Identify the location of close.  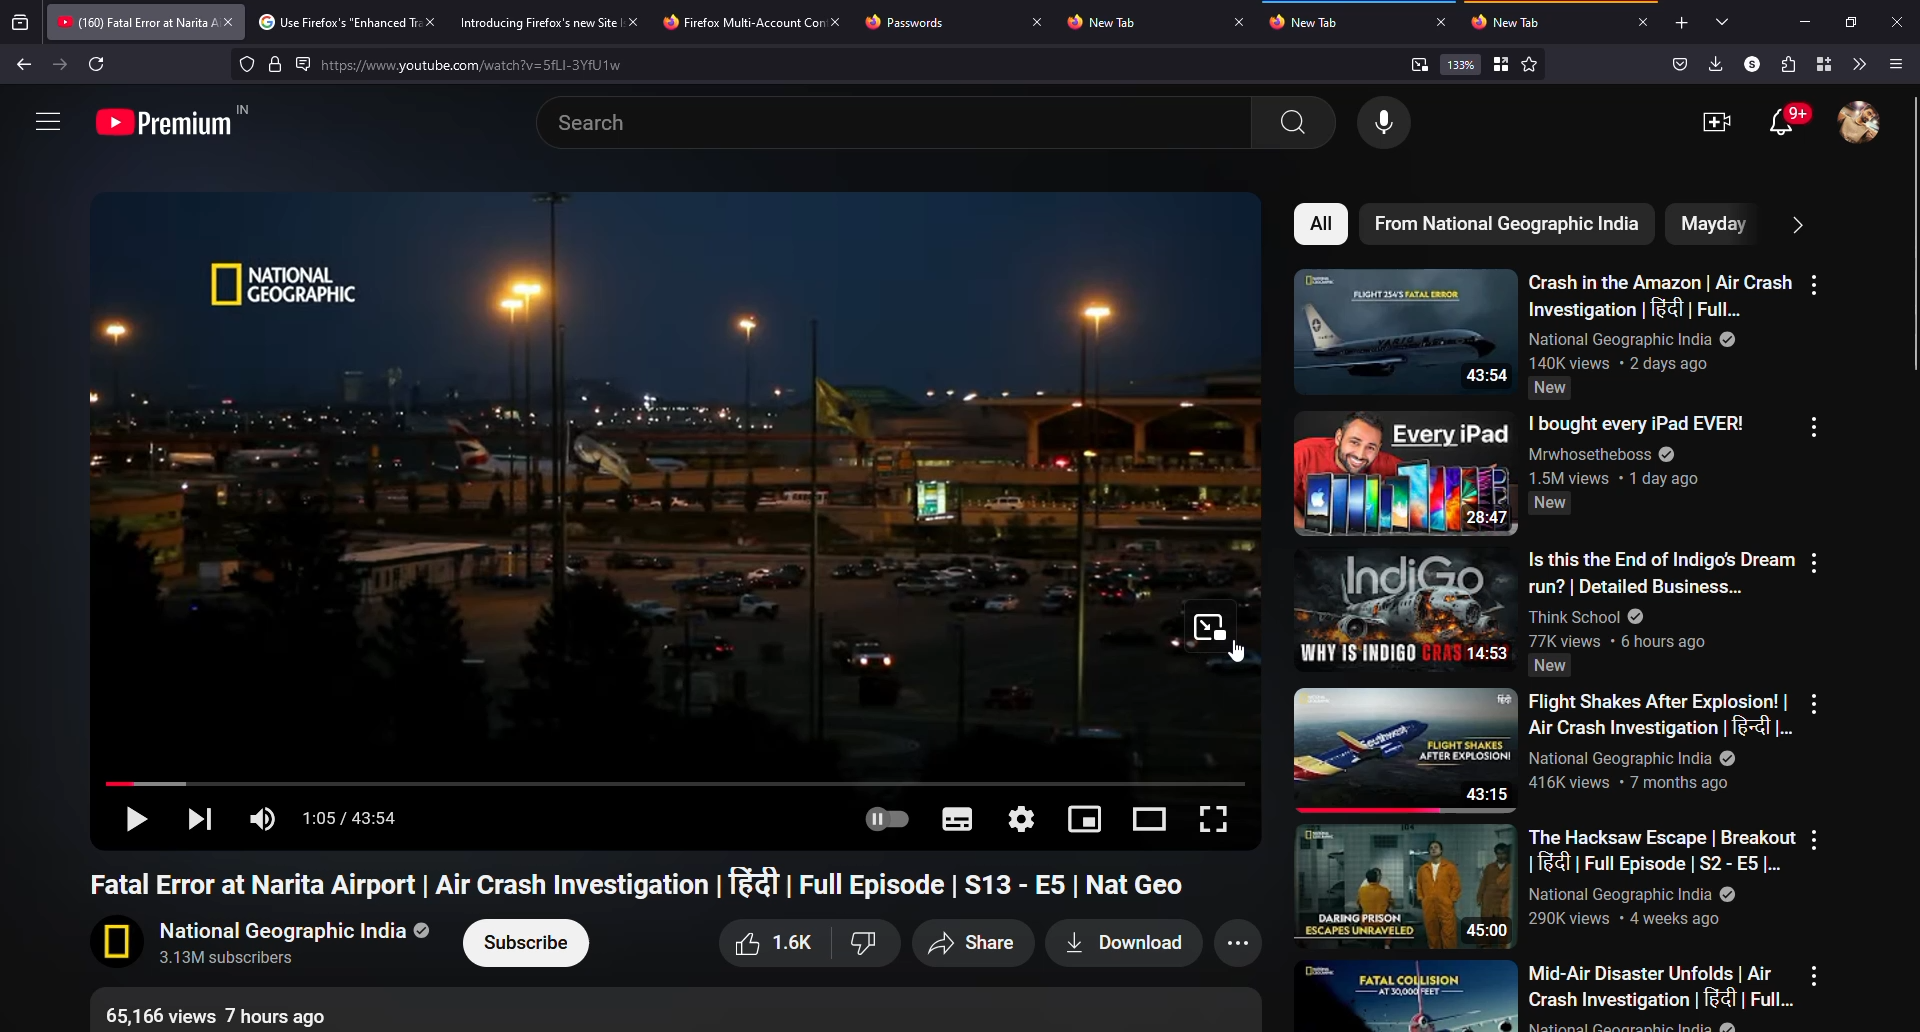
(1240, 21).